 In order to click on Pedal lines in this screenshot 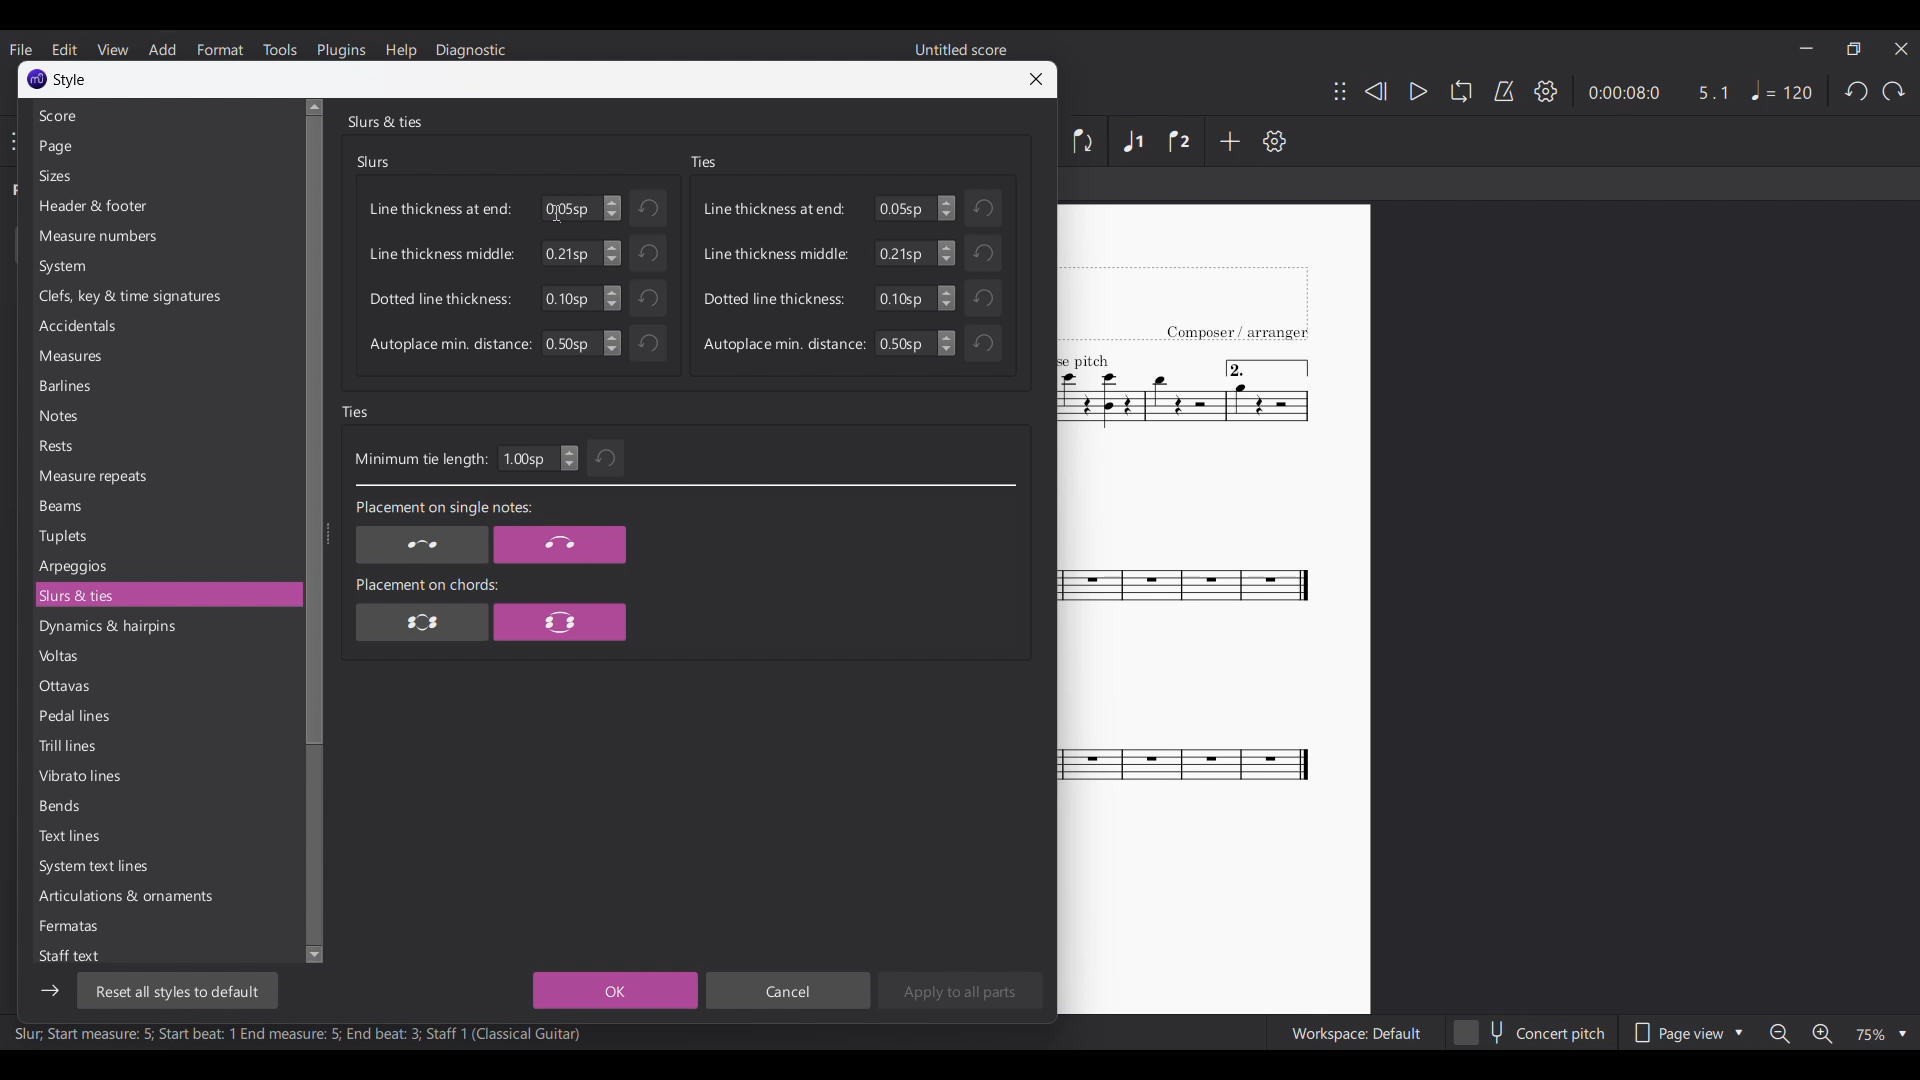, I will do `click(164, 715)`.